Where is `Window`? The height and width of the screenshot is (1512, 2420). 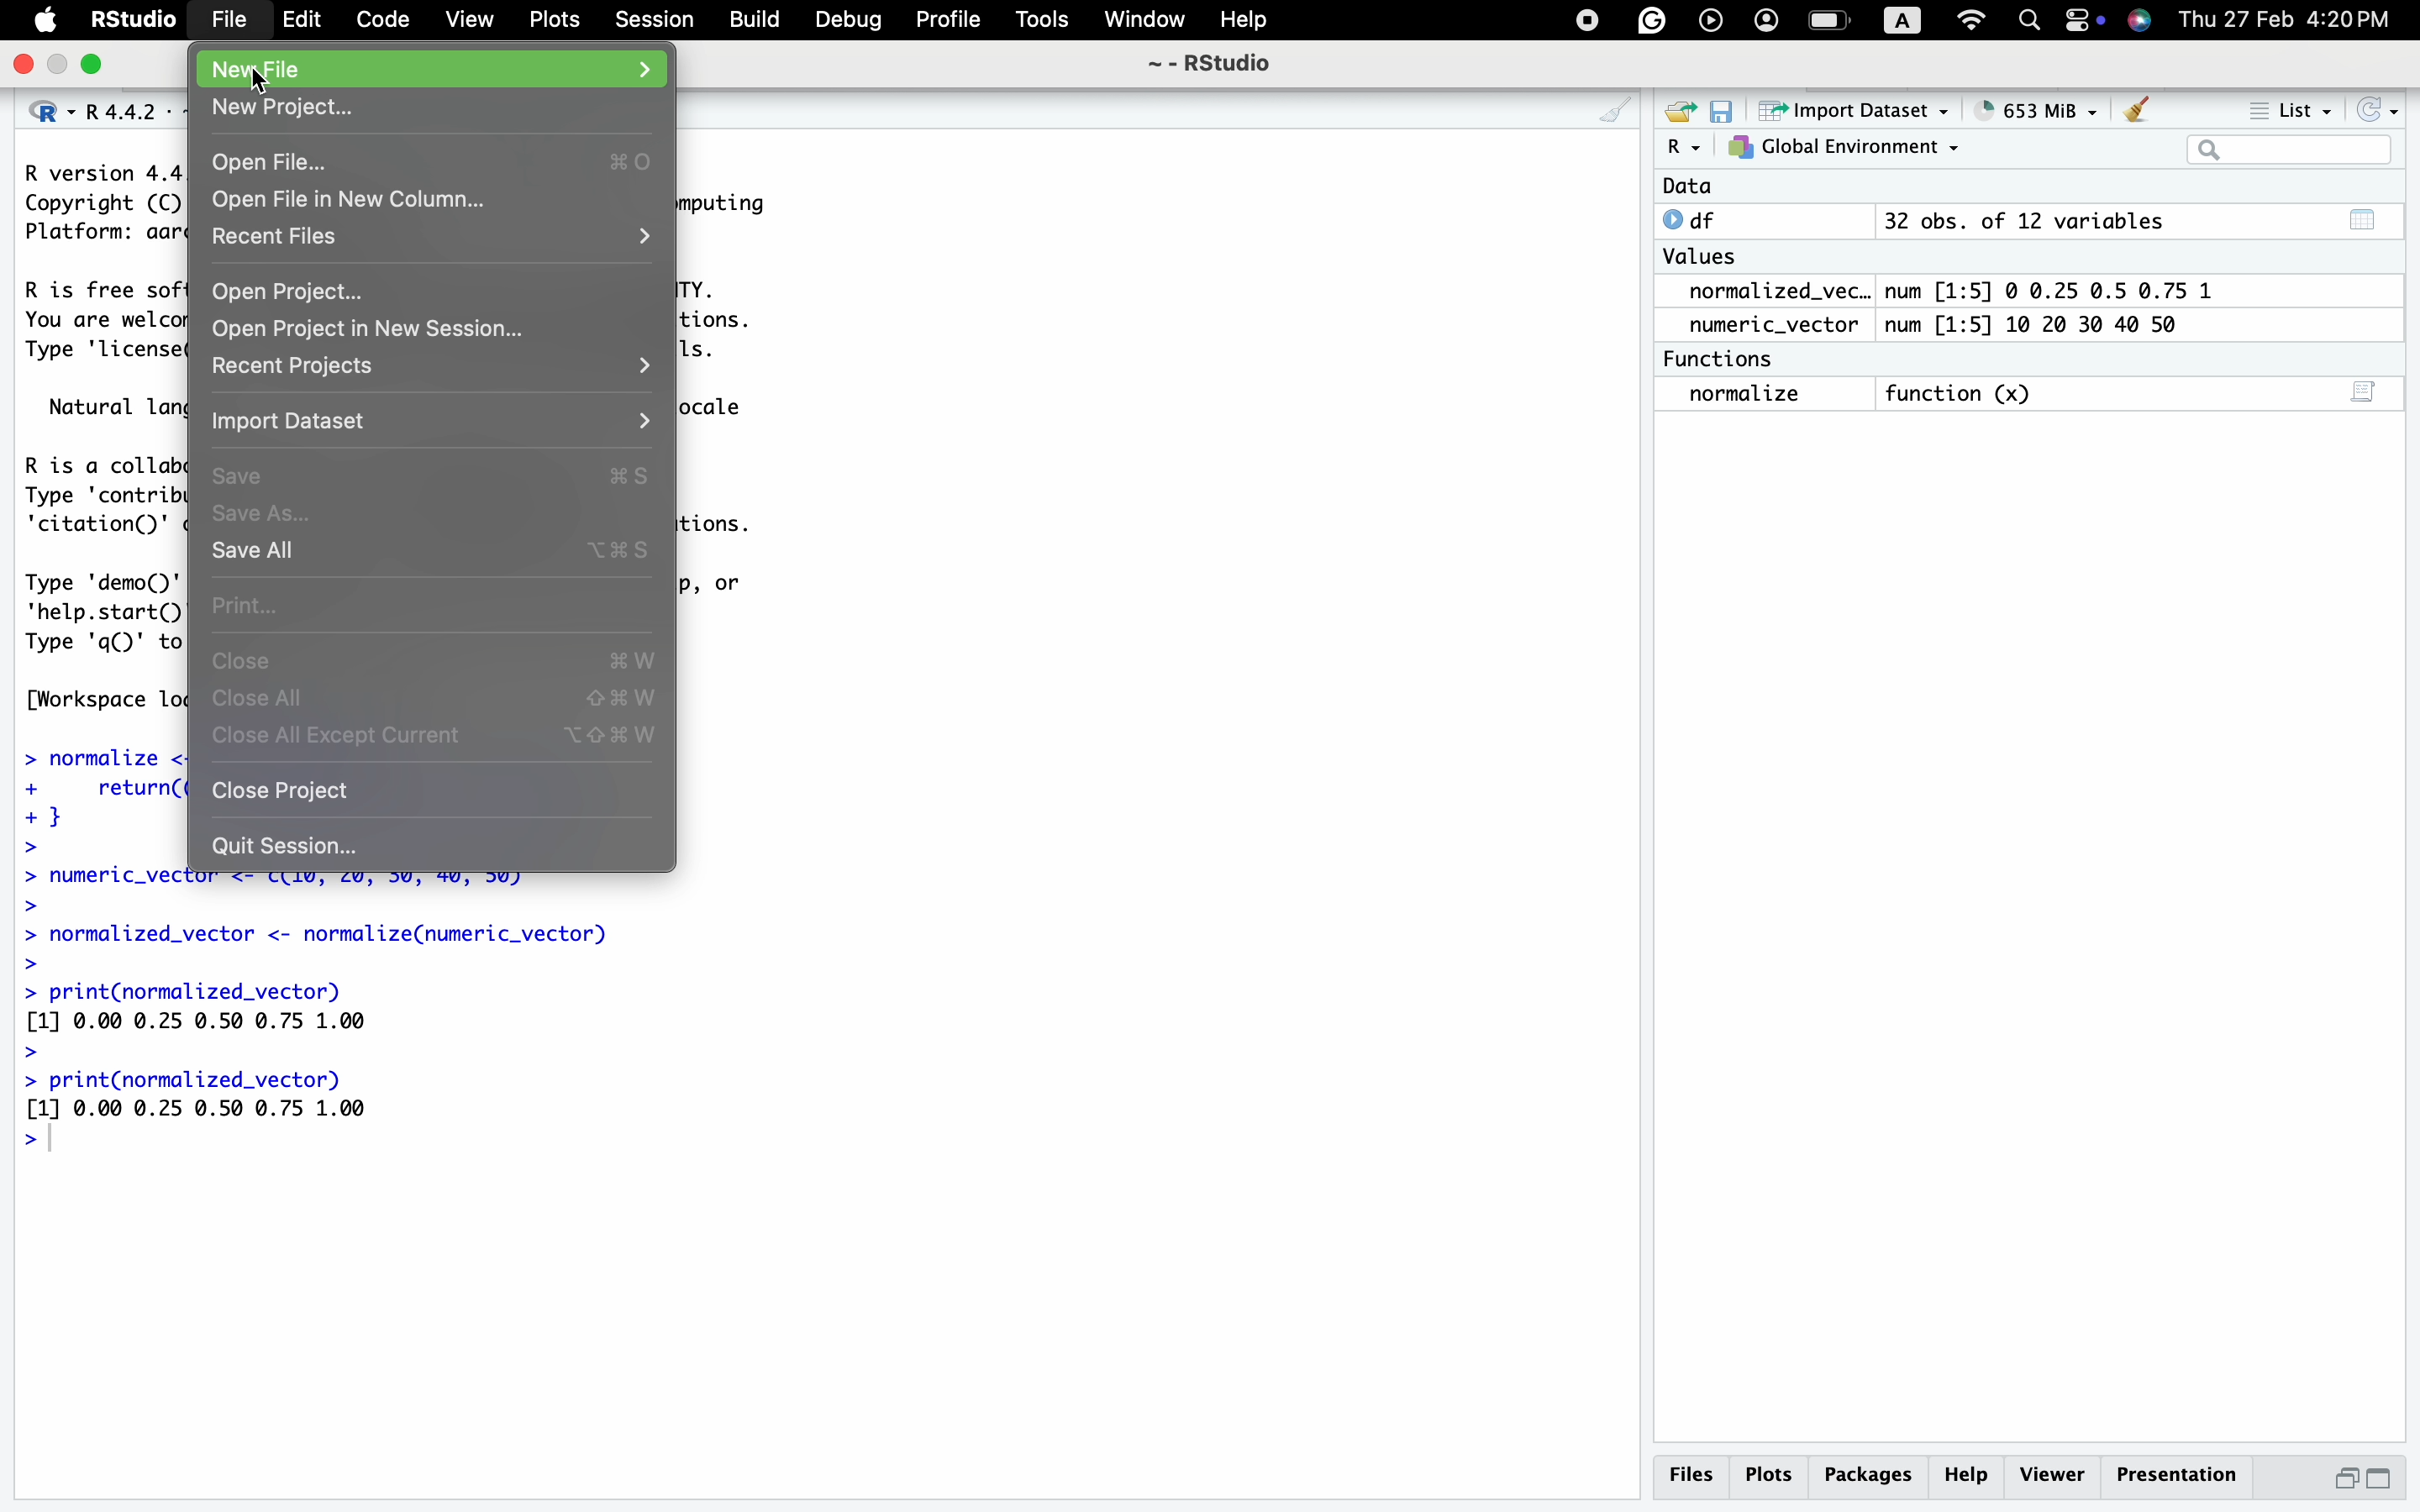 Window is located at coordinates (1144, 22).